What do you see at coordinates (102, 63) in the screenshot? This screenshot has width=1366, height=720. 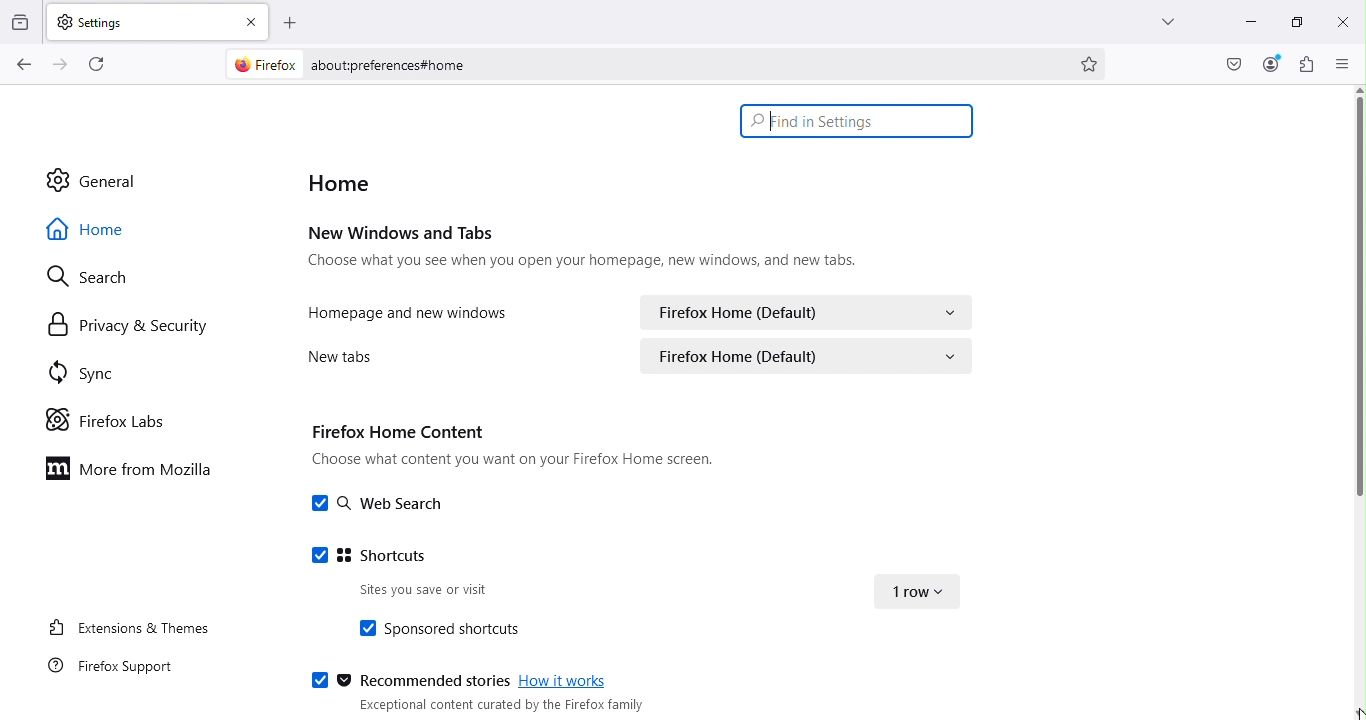 I see `Reload the current page` at bounding box center [102, 63].